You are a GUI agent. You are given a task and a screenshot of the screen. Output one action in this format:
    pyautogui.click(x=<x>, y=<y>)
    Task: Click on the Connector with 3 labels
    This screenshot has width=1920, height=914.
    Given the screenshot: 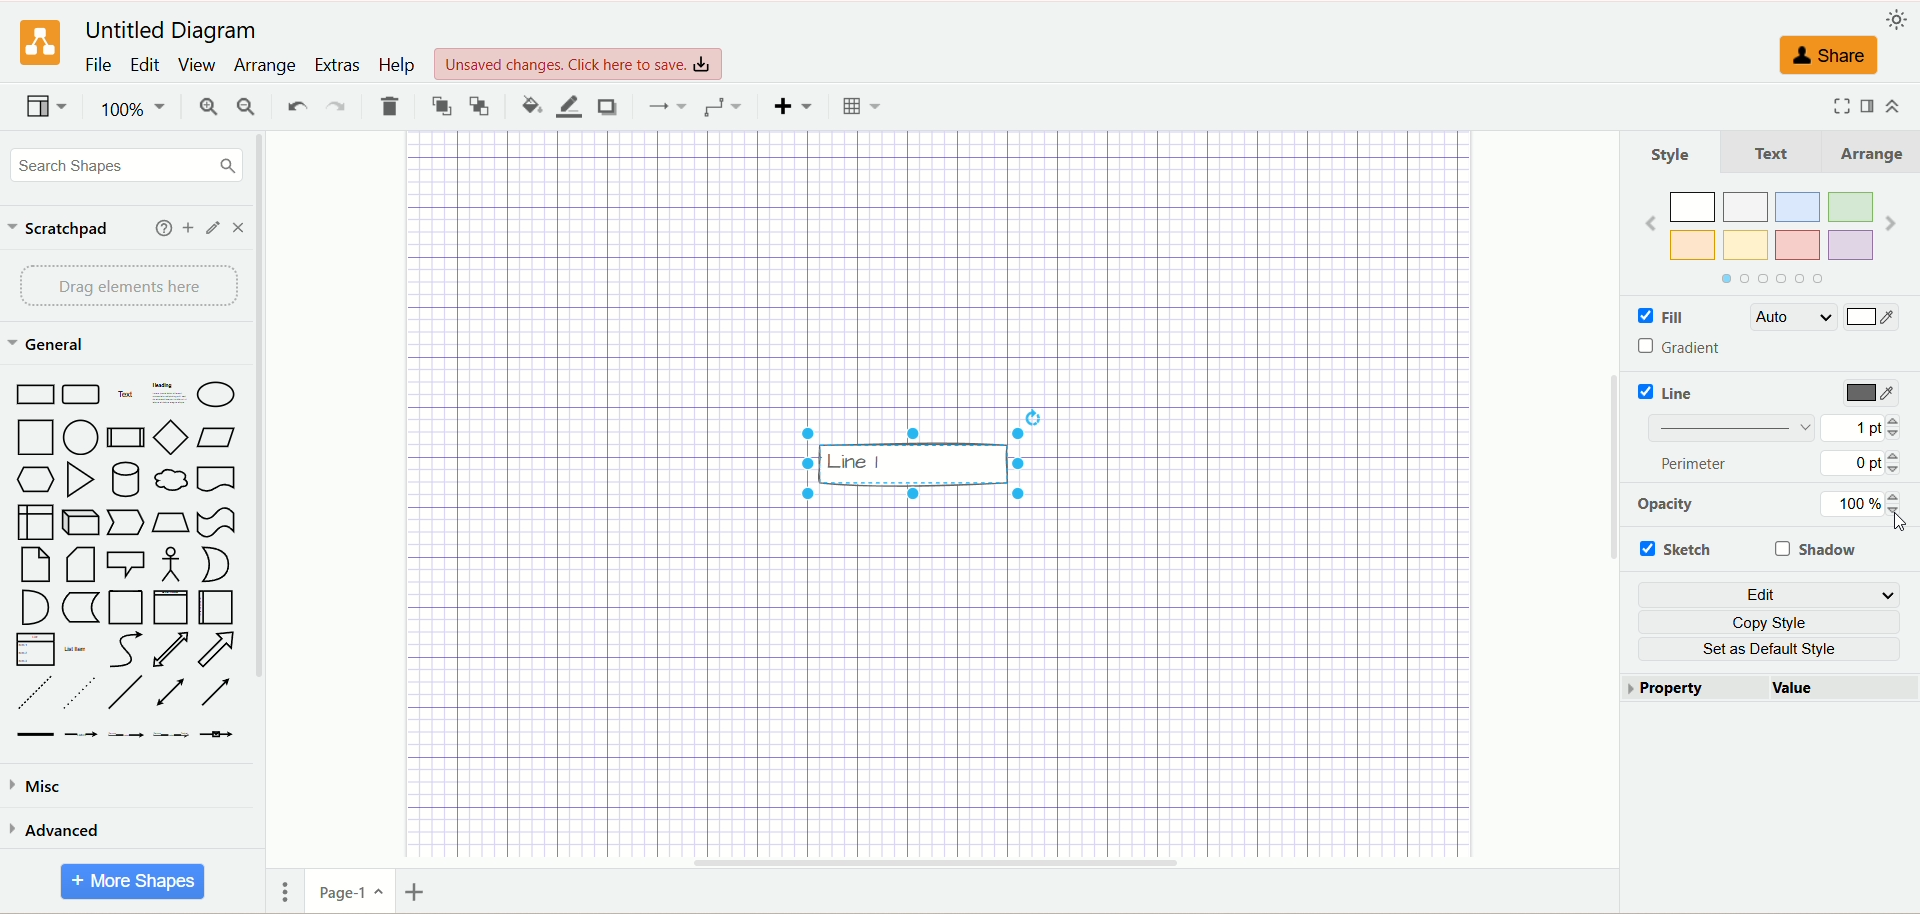 What is the action you would take?
    pyautogui.click(x=171, y=734)
    